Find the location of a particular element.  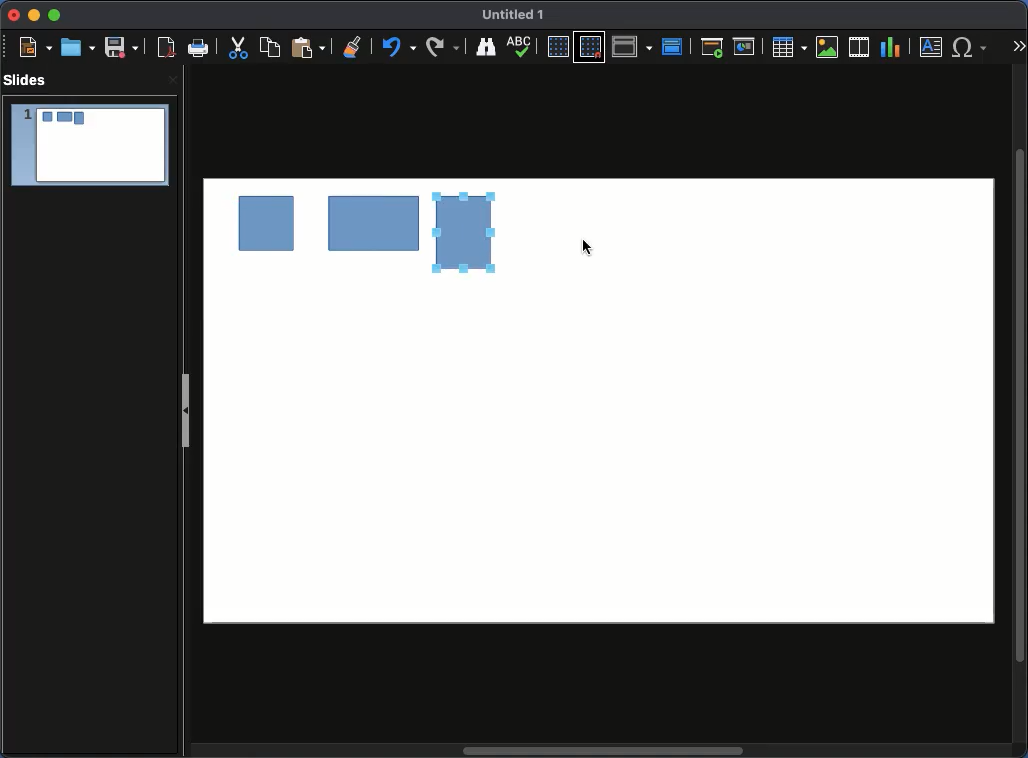

Display is located at coordinates (524, 48).